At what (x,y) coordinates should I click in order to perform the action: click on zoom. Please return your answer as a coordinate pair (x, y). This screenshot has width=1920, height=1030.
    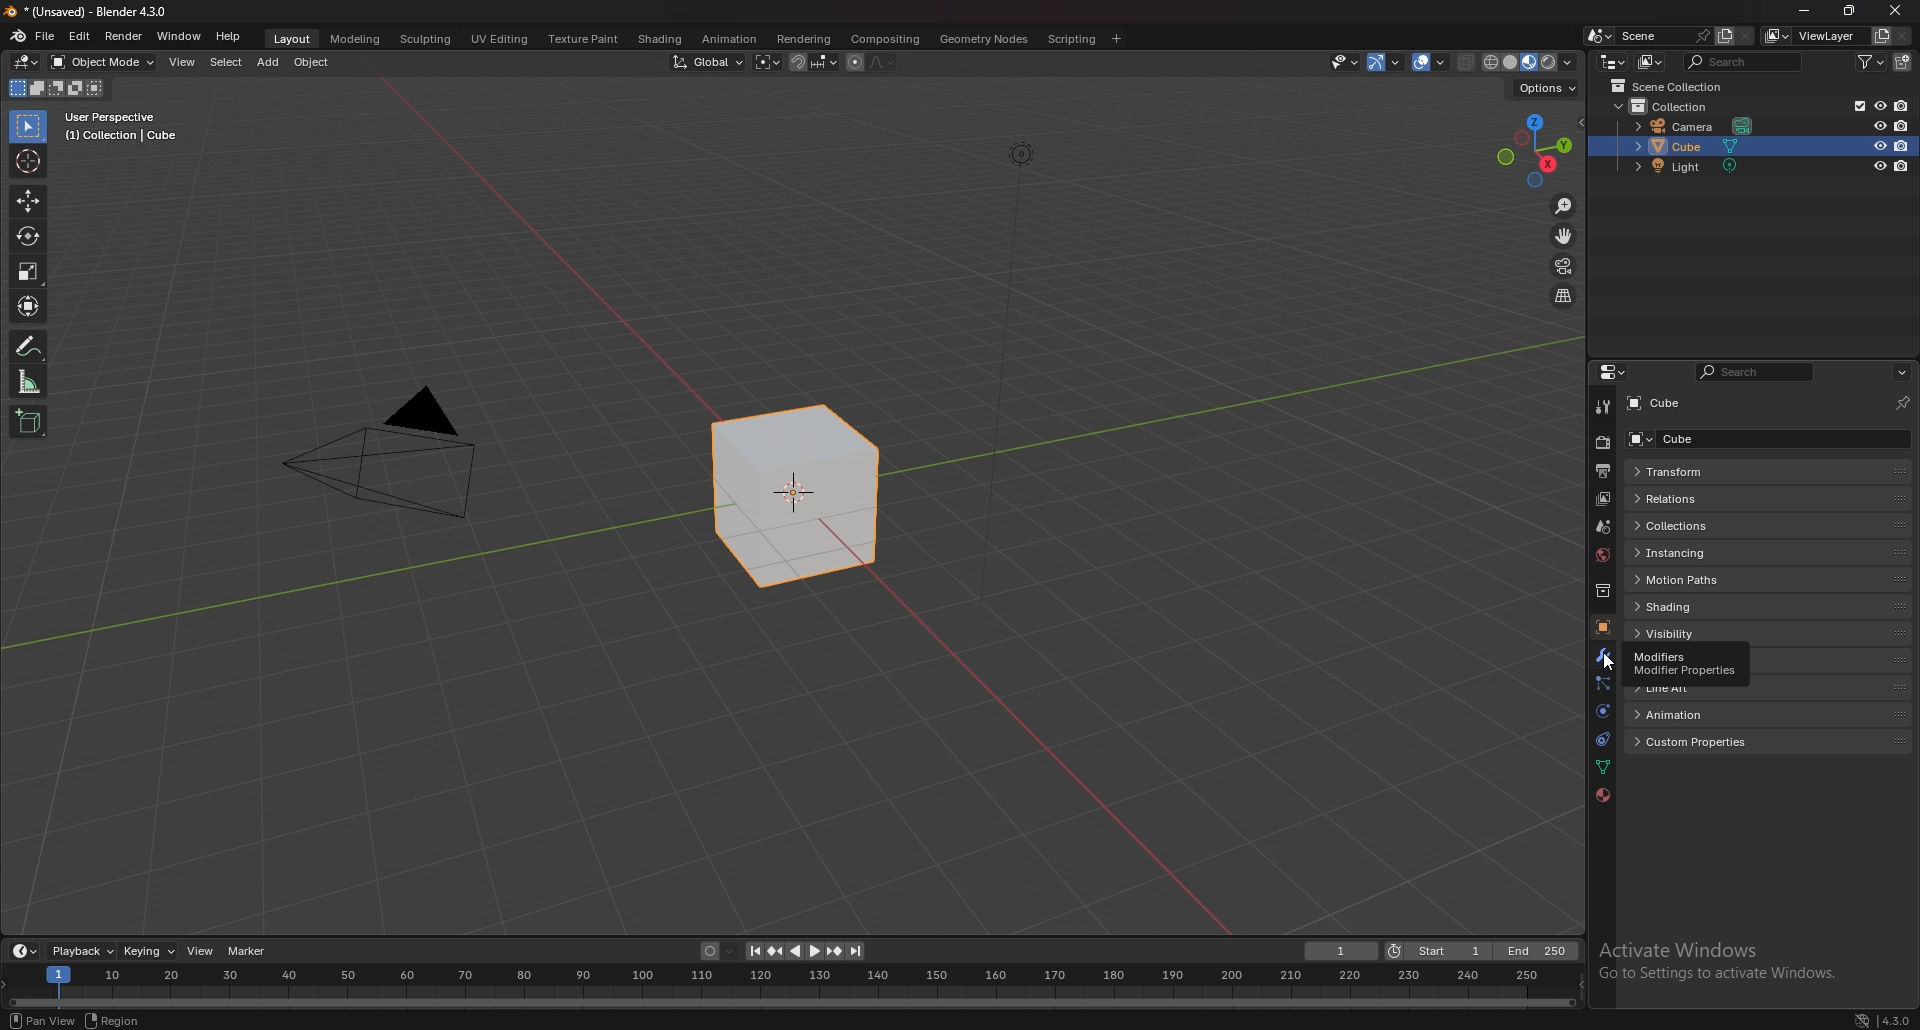
    Looking at the image, I should click on (1562, 206).